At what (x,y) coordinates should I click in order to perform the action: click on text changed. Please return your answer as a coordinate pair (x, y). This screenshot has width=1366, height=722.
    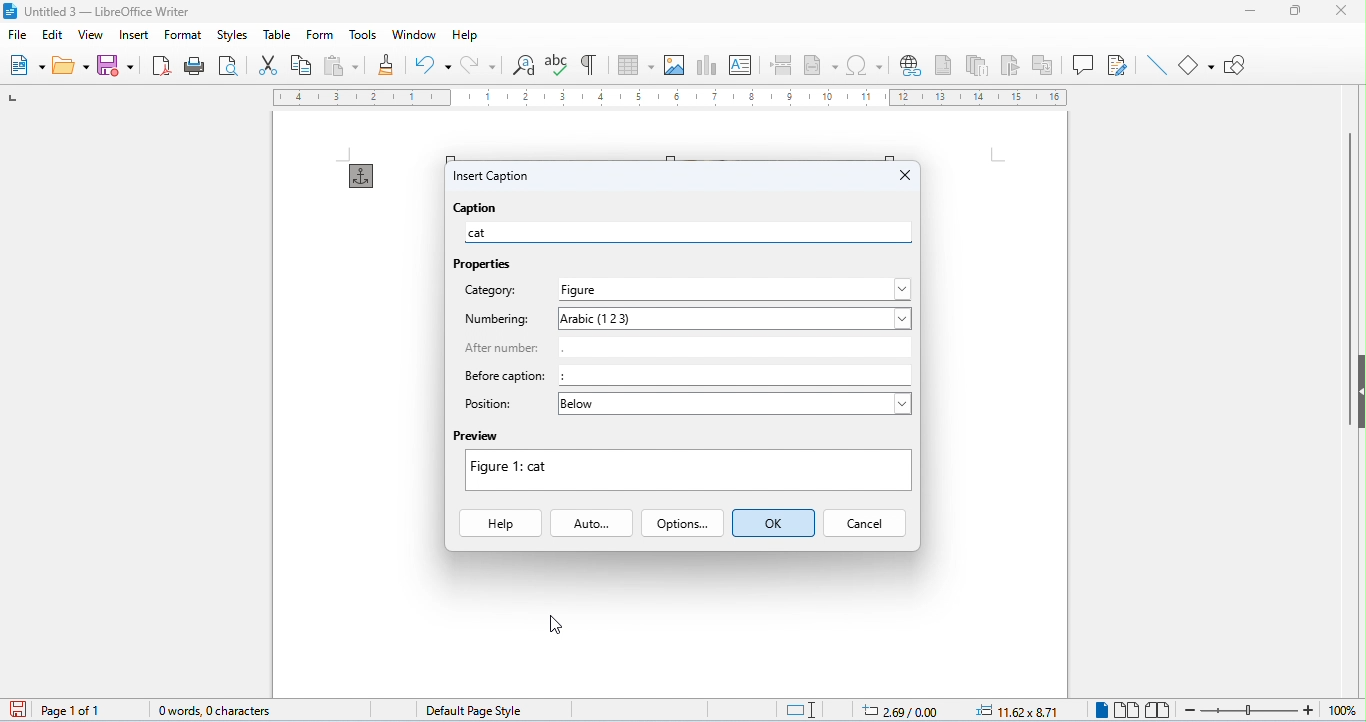
    Looking at the image, I should click on (517, 466).